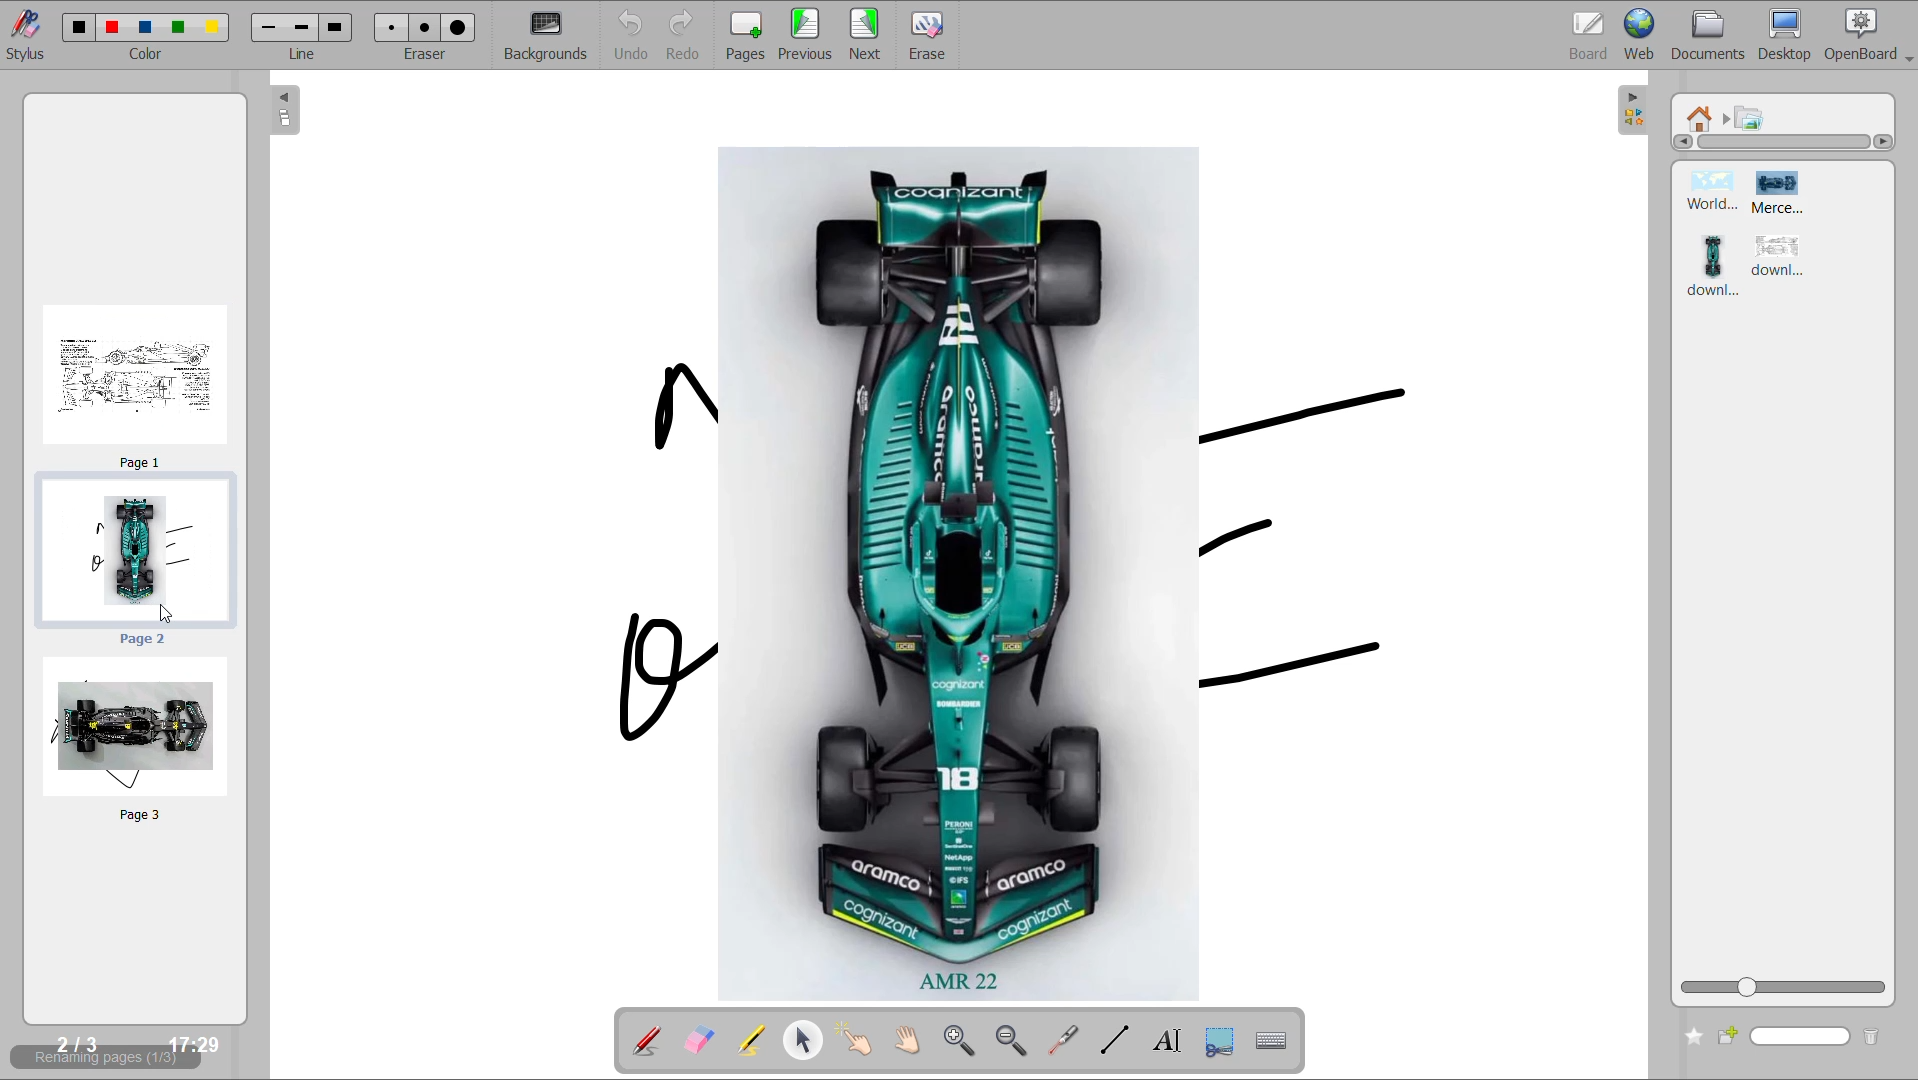  I want to click on highlight, so click(751, 1038).